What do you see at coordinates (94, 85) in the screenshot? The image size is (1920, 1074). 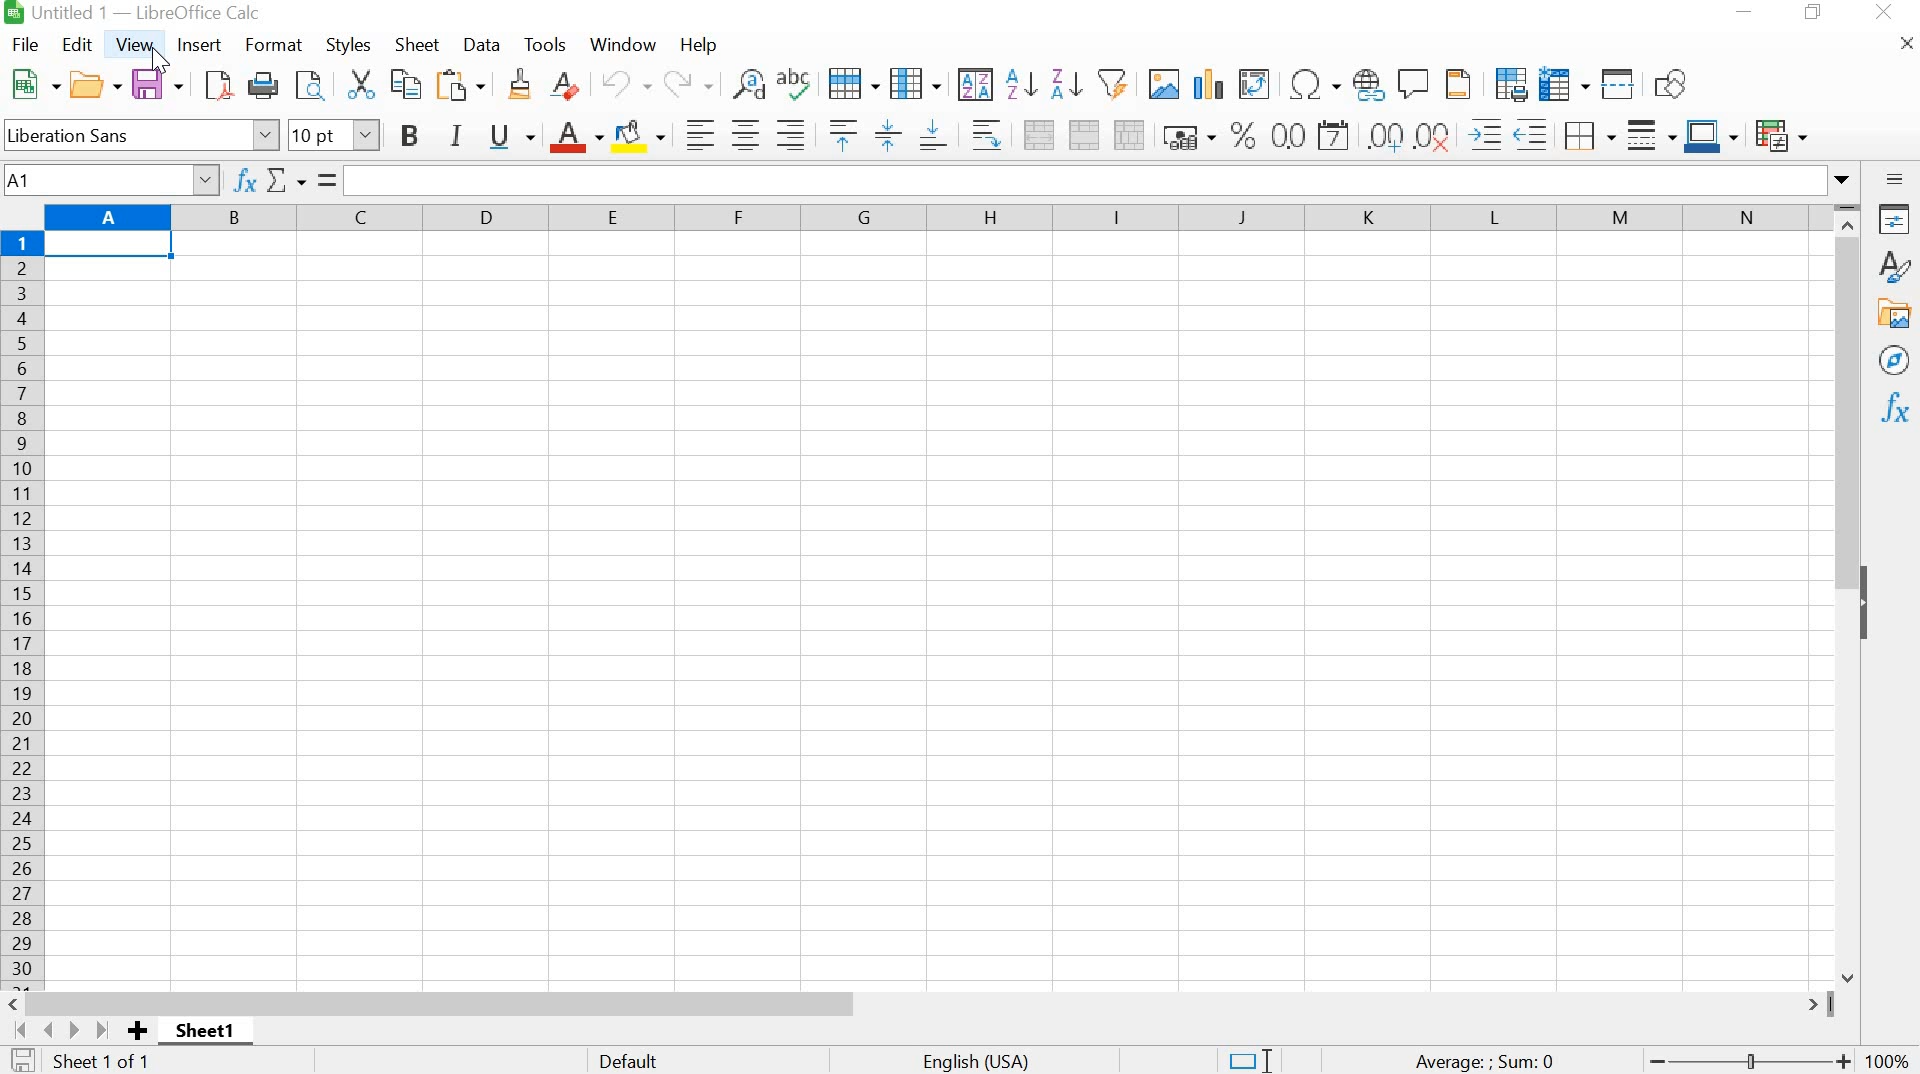 I see `OPEN` at bounding box center [94, 85].